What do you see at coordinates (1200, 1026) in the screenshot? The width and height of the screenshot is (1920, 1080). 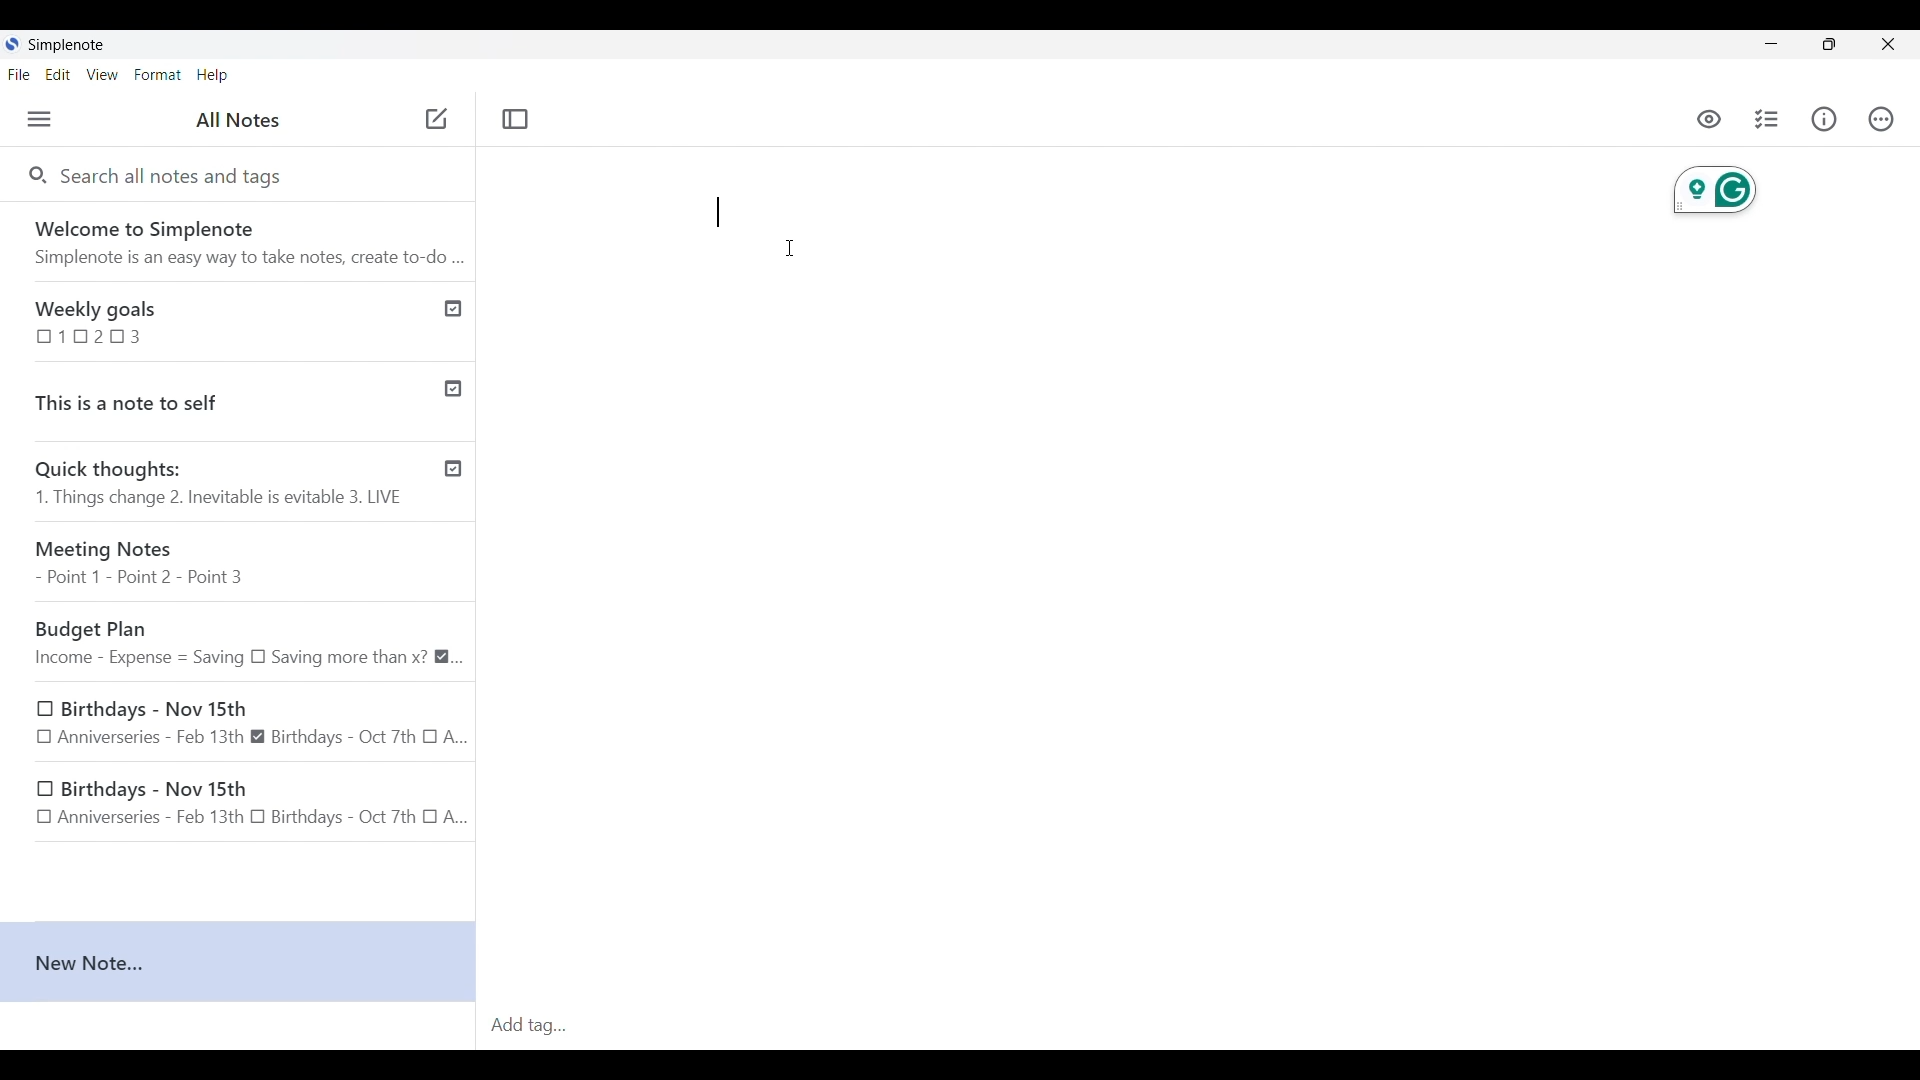 I see `Click to type in tag` at bounding box center [1200, 1026].